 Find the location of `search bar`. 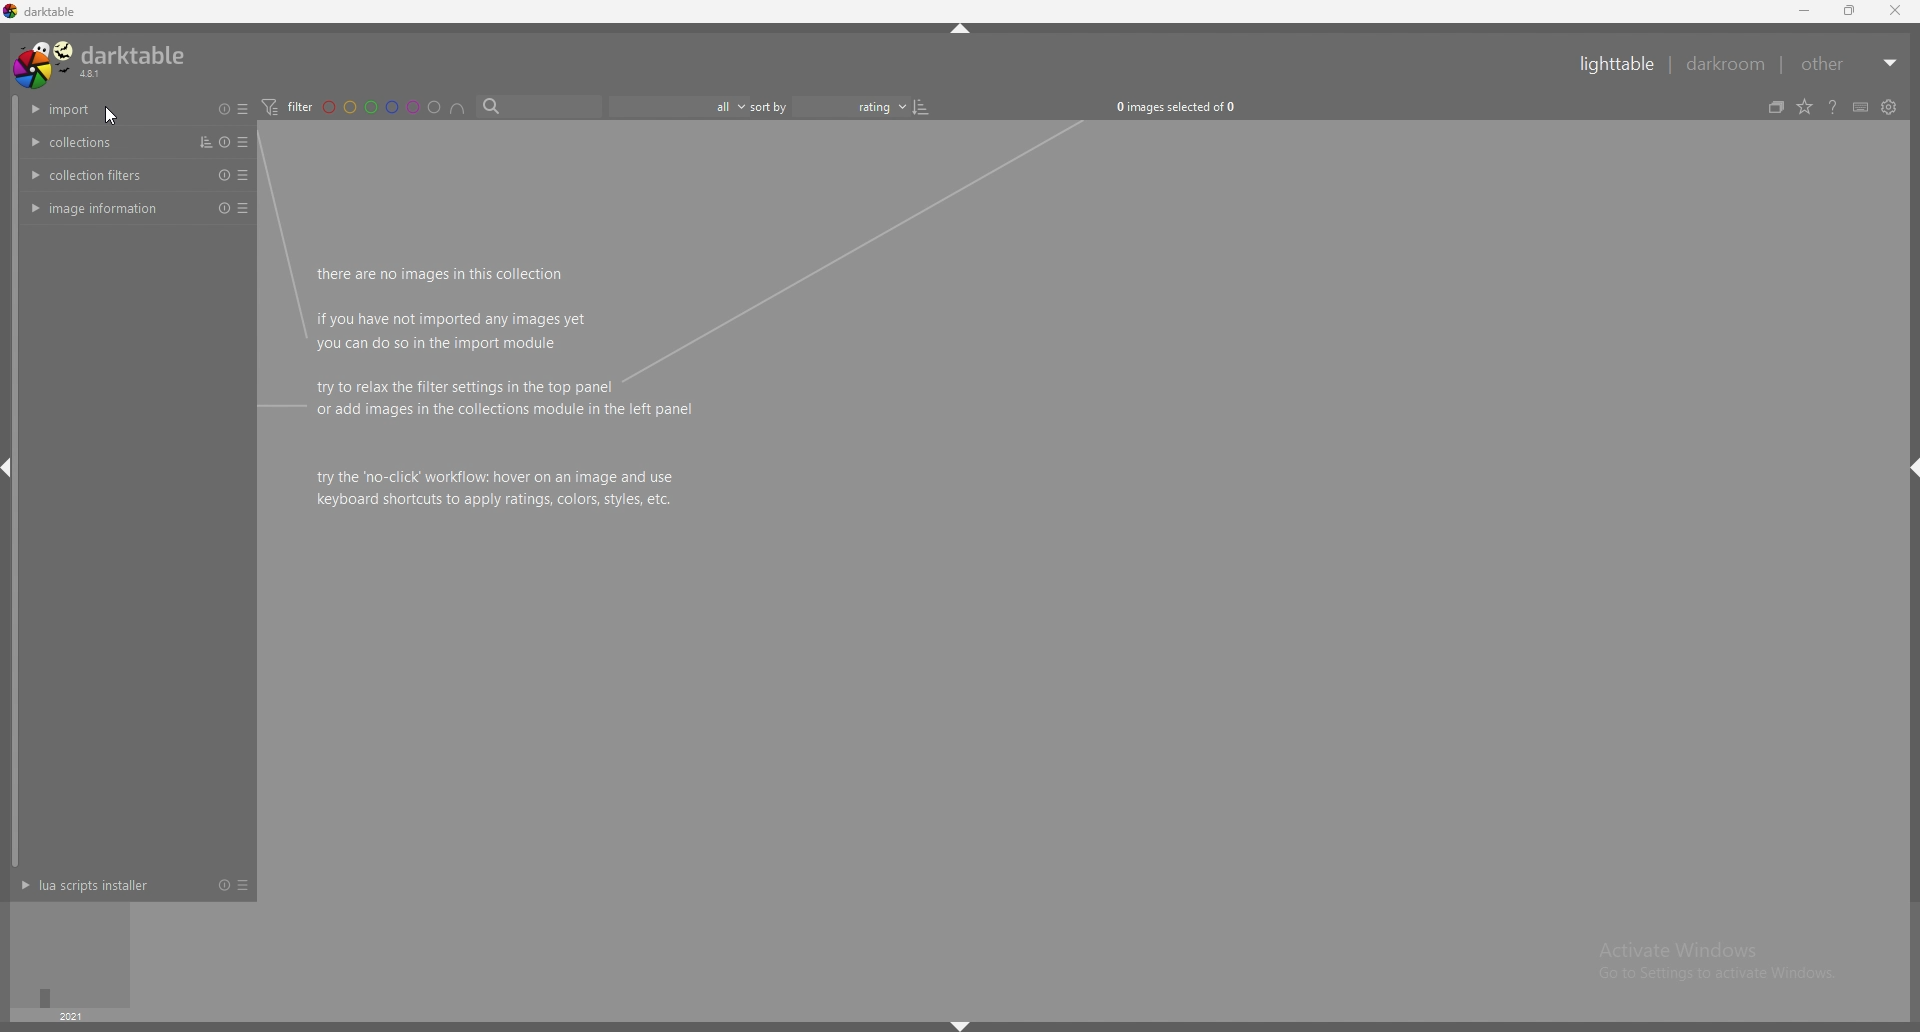

search bar is located at coordinates (536, 107).